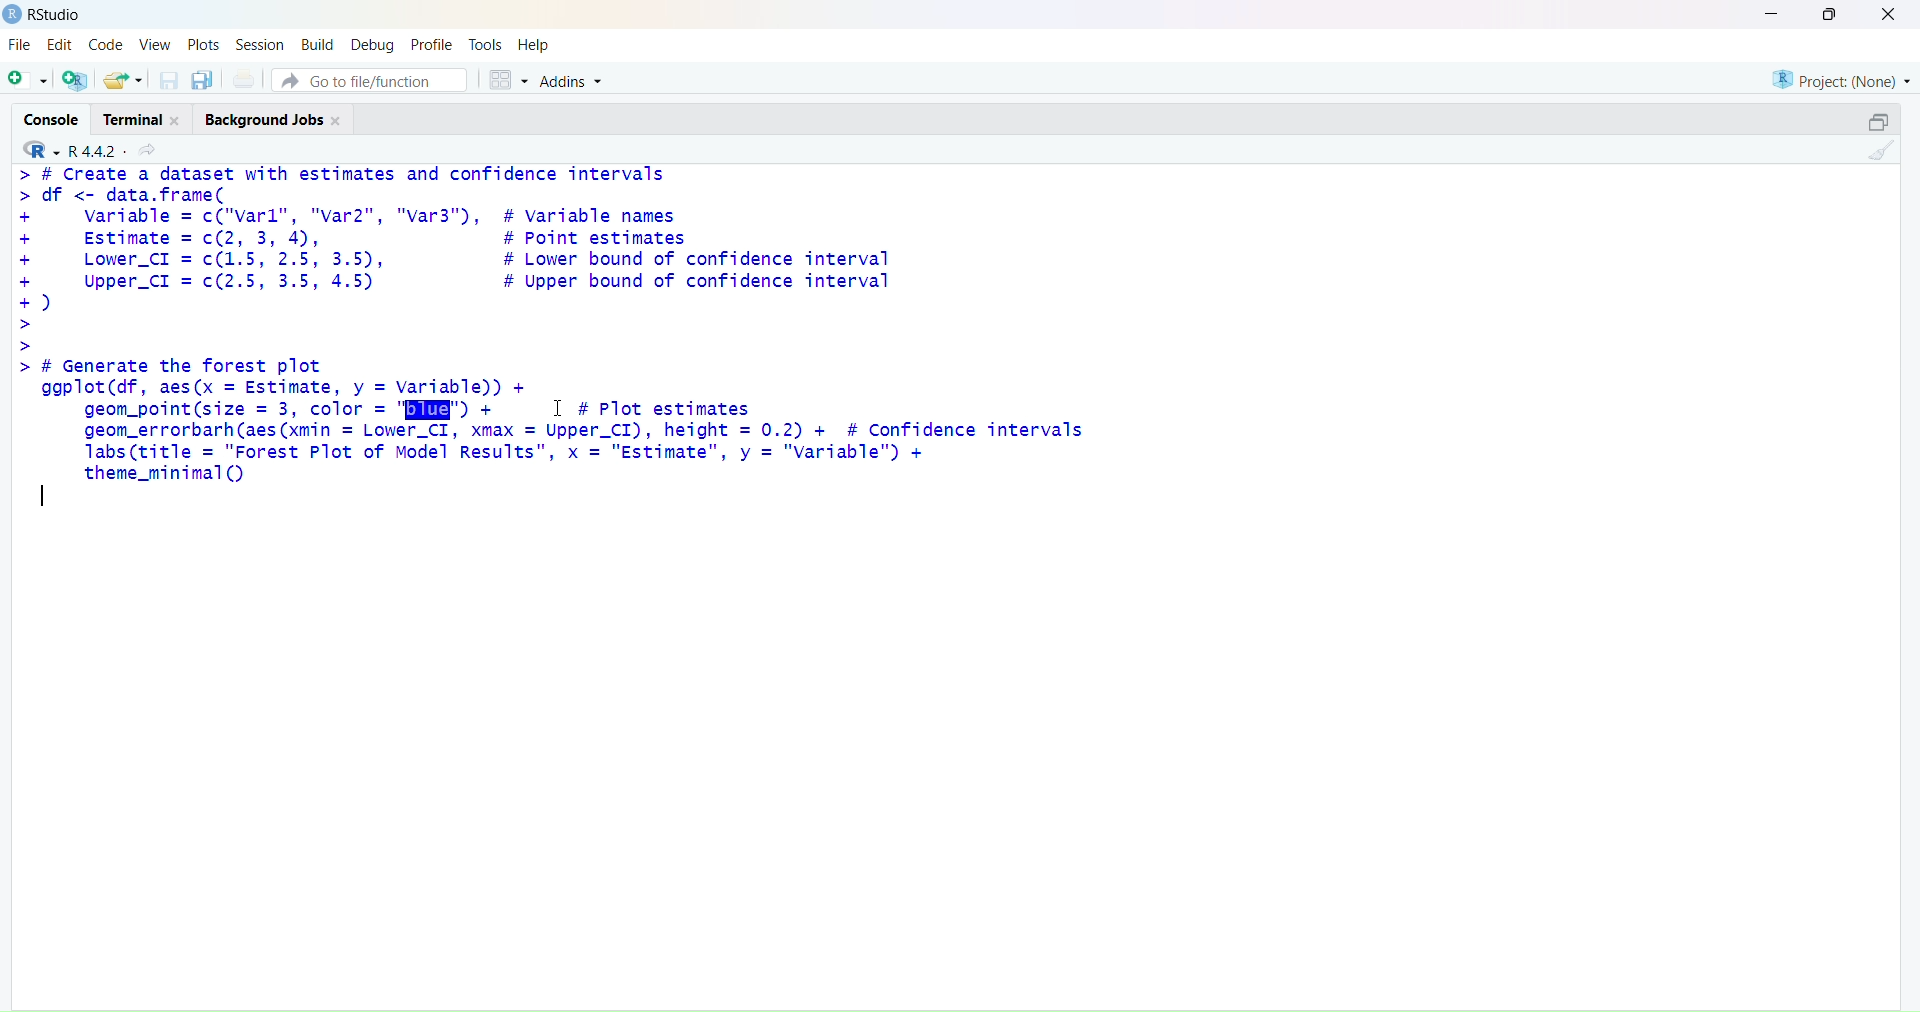 This screenshot has height=1012, width=1920. I want to click on Help, so click(534, 46).